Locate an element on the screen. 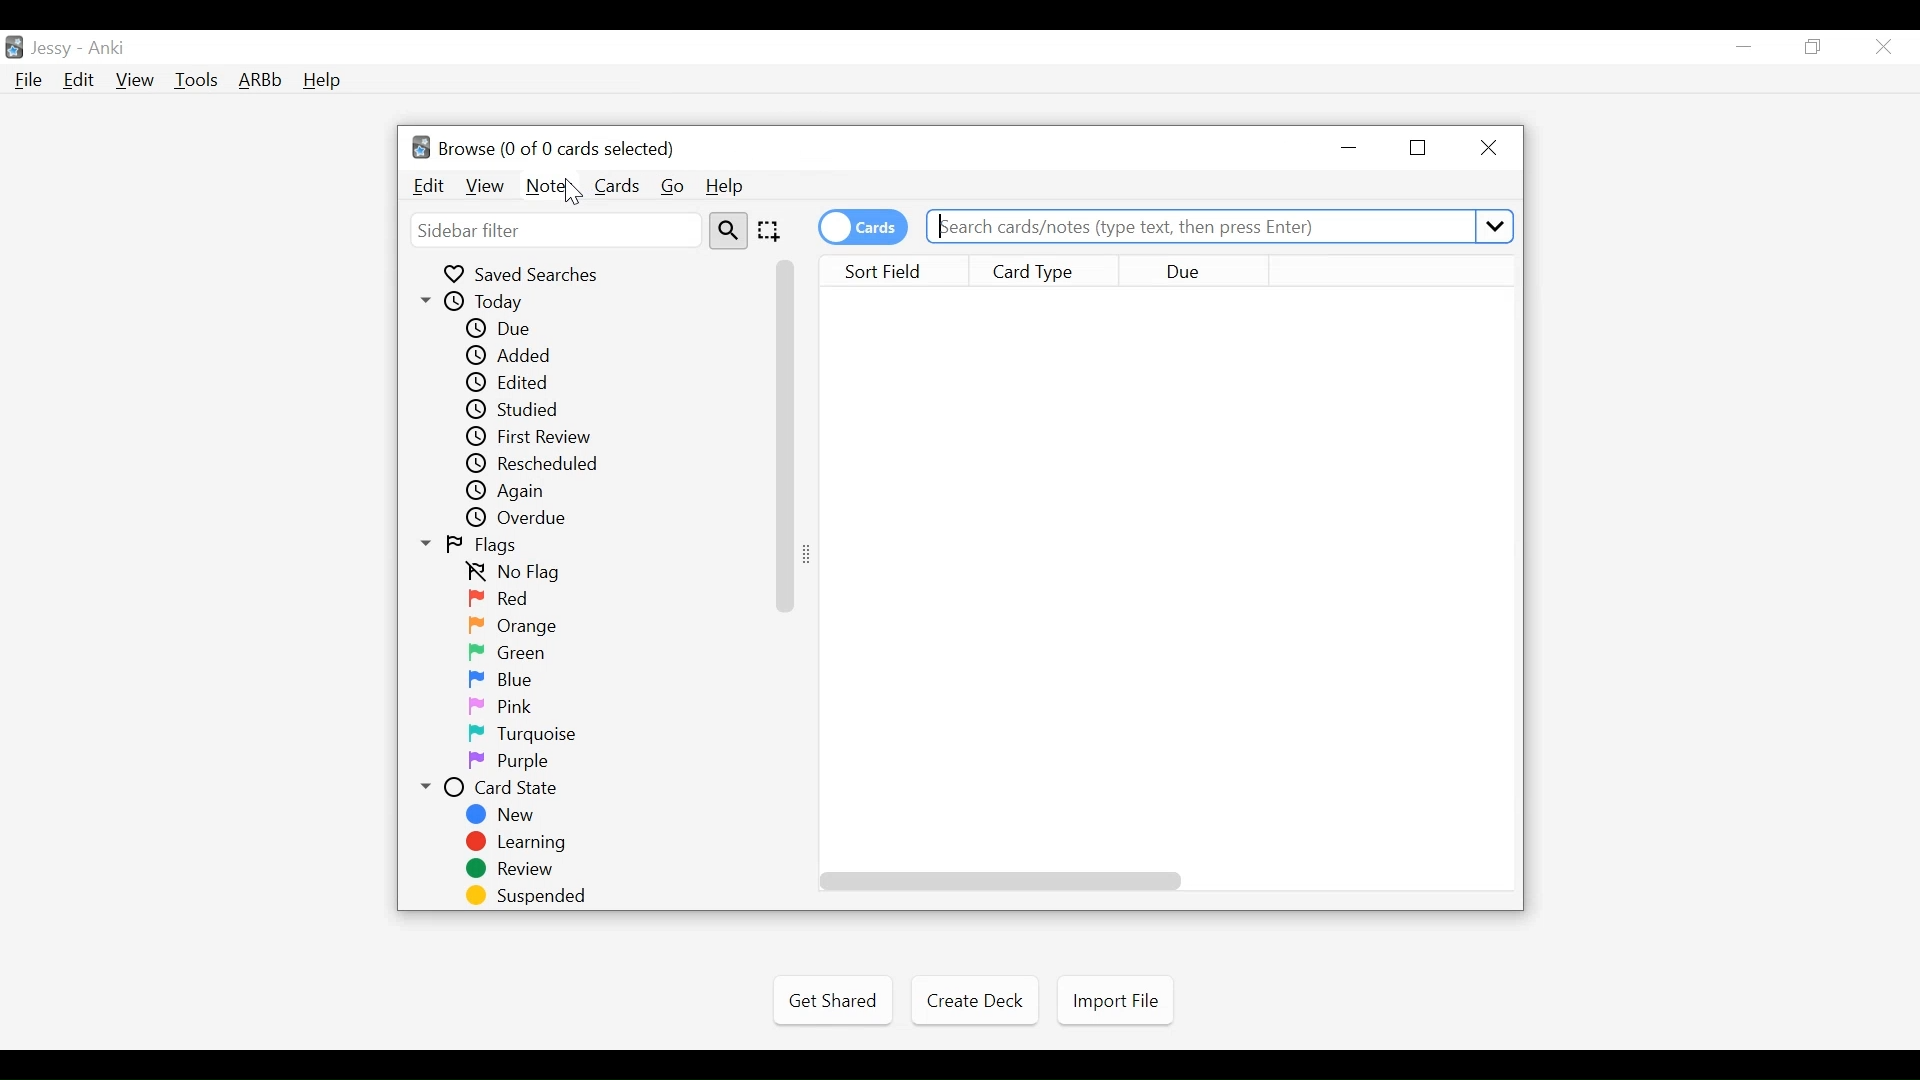 This screenshot has width=1920, height=1080. Today is located at coordinates (483, 301).